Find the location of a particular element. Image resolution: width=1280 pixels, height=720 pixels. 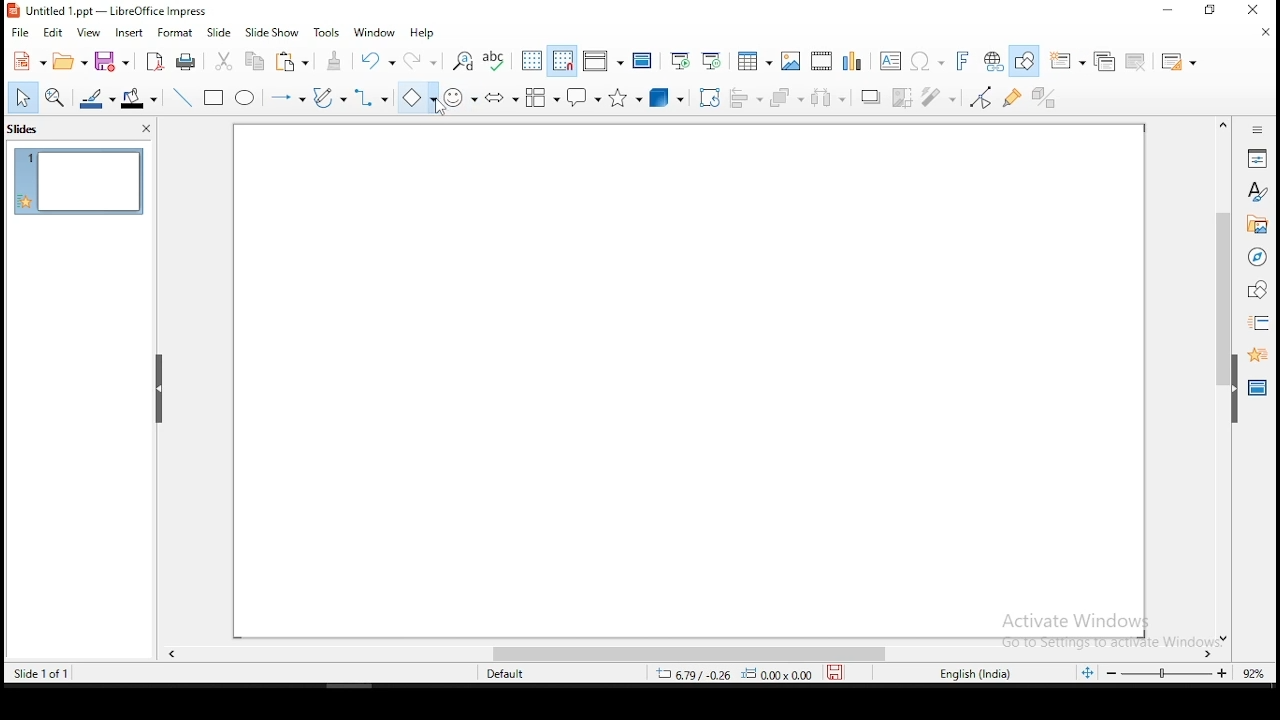

flowchart is located at coordinates (543, 97).